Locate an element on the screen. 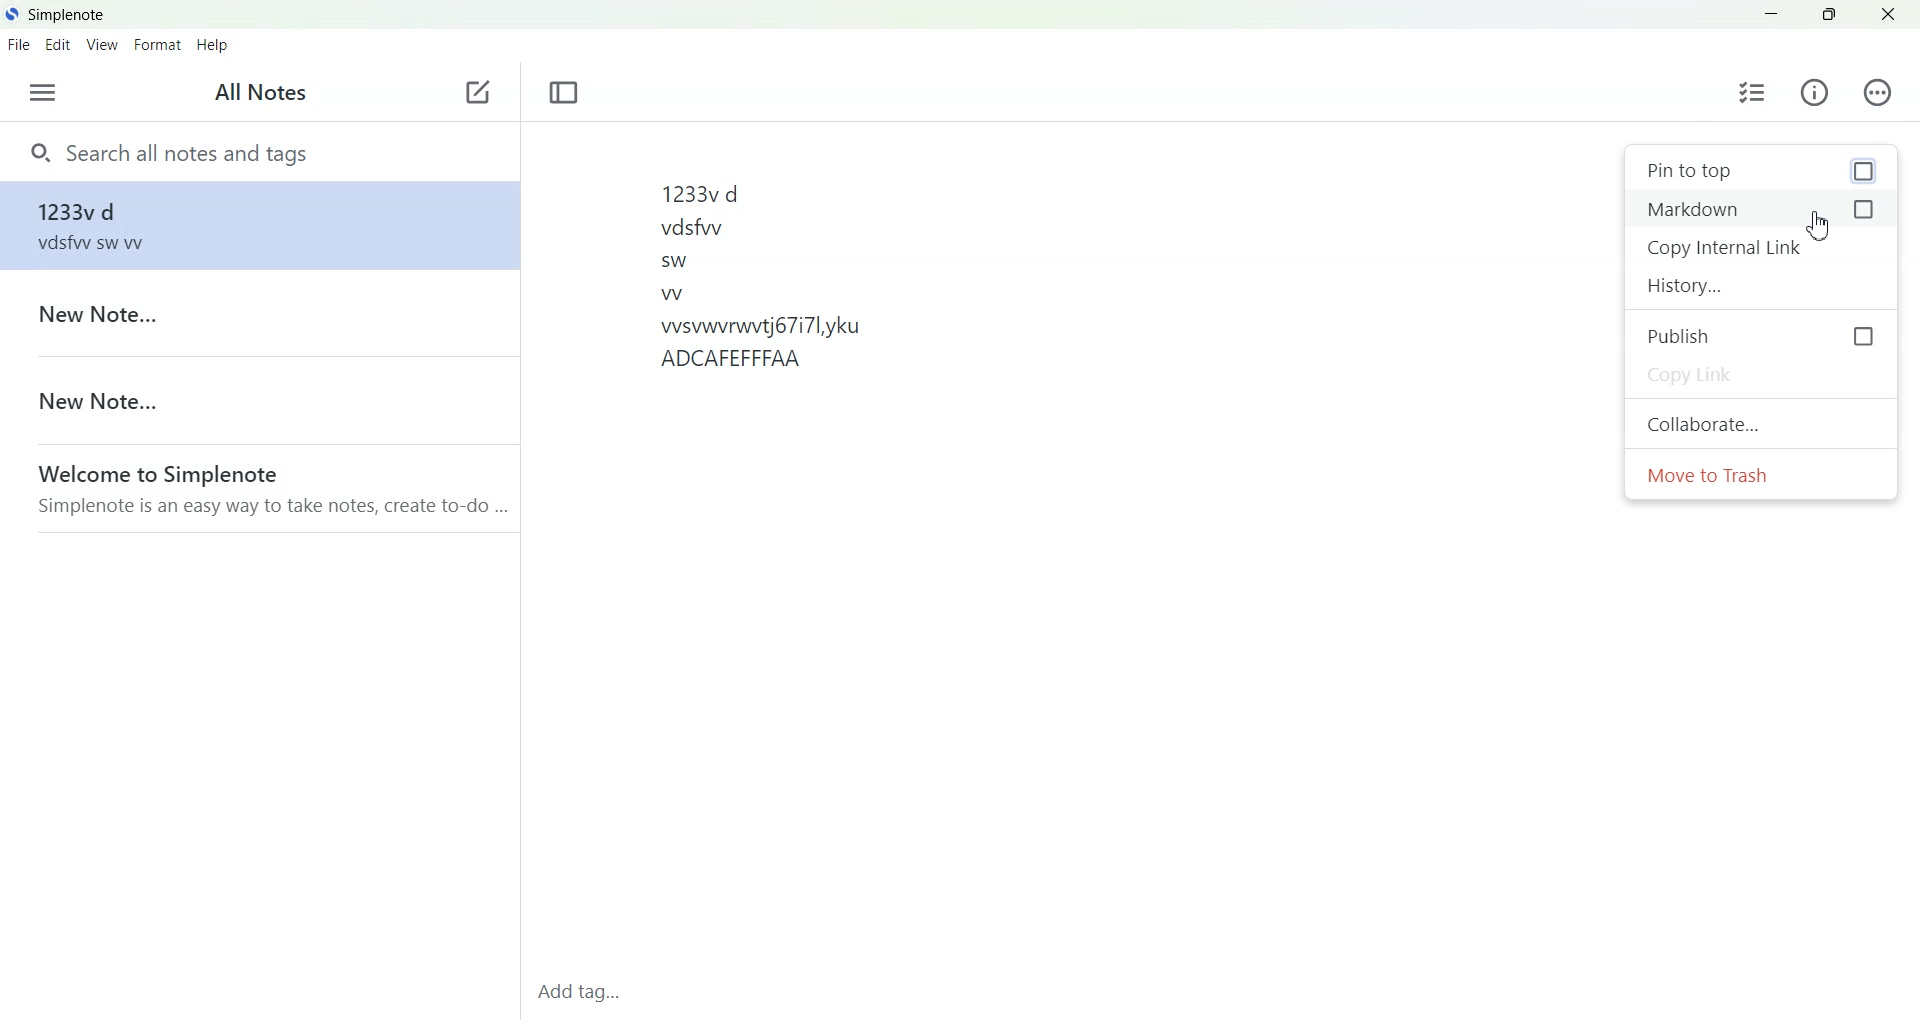  Help is located at coordinates (213, 45).